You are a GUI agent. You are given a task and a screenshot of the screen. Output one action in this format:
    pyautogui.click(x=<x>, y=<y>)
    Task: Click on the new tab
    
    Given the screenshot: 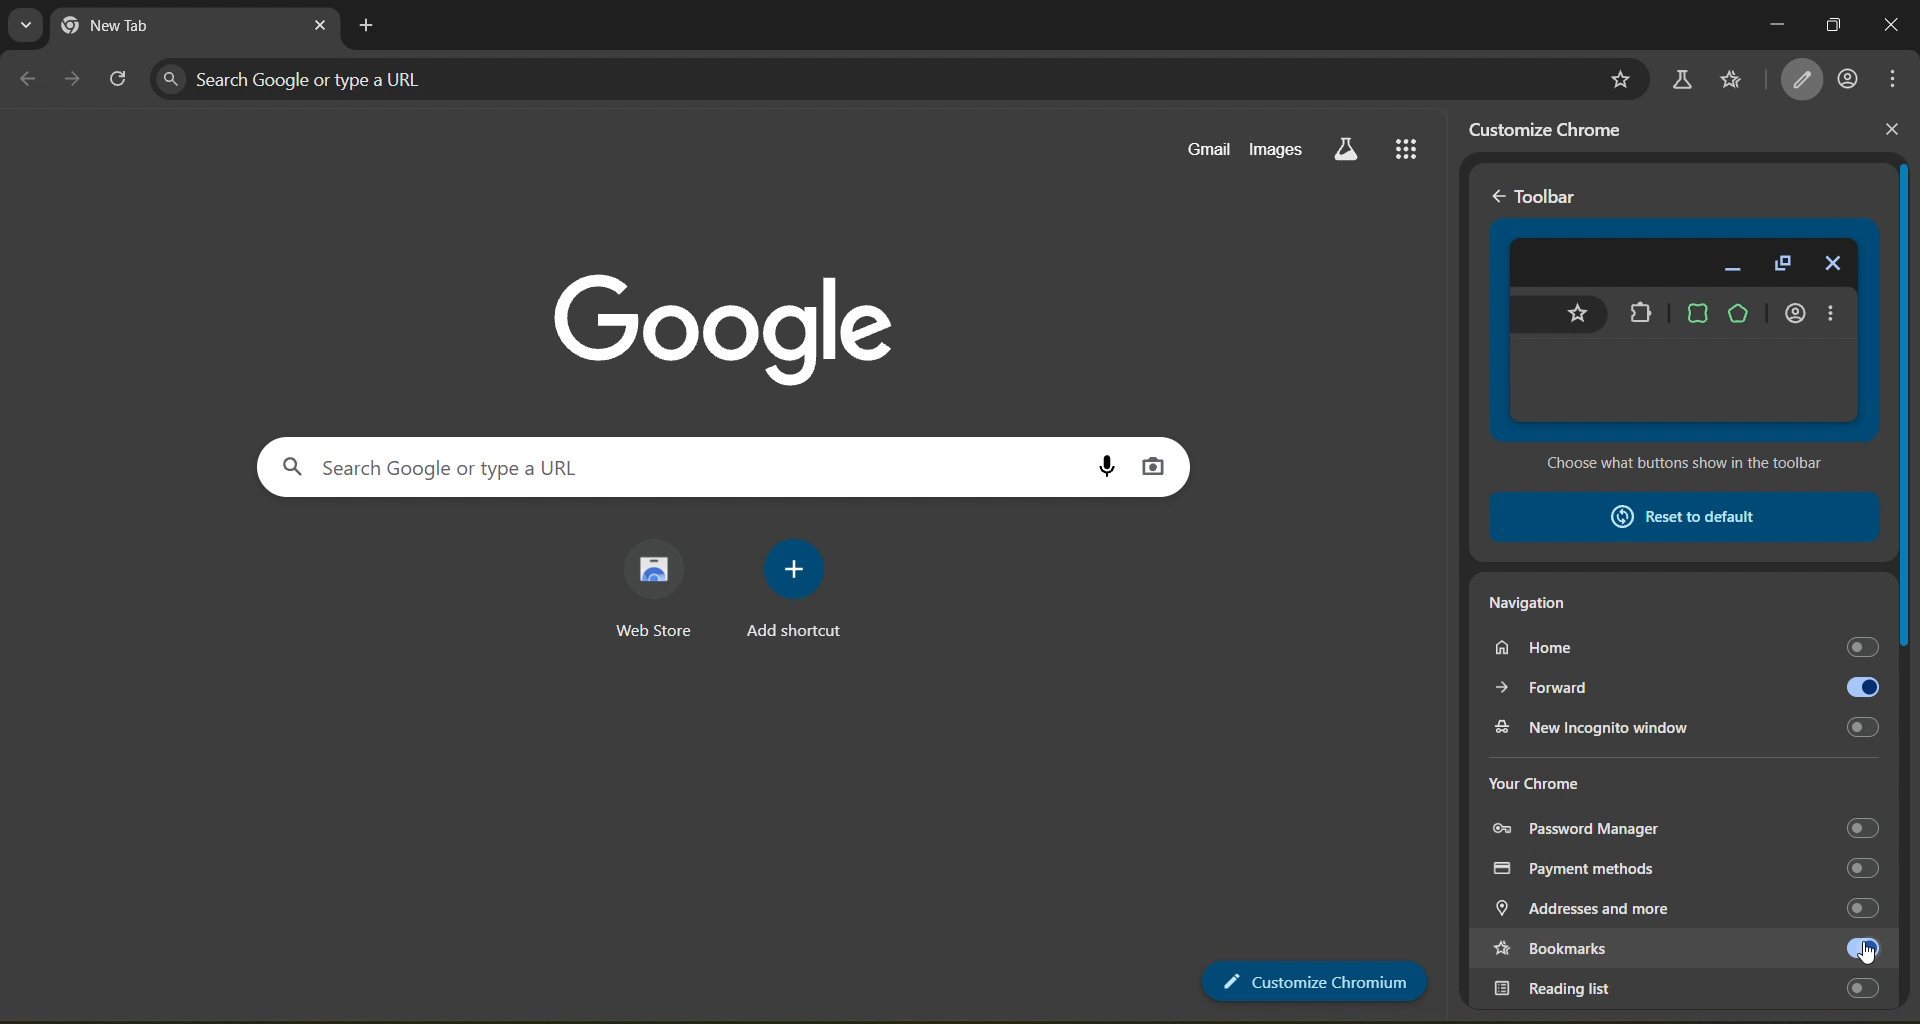 What is the action you would take?
    pyautogui.click(x=370, y=27)
    